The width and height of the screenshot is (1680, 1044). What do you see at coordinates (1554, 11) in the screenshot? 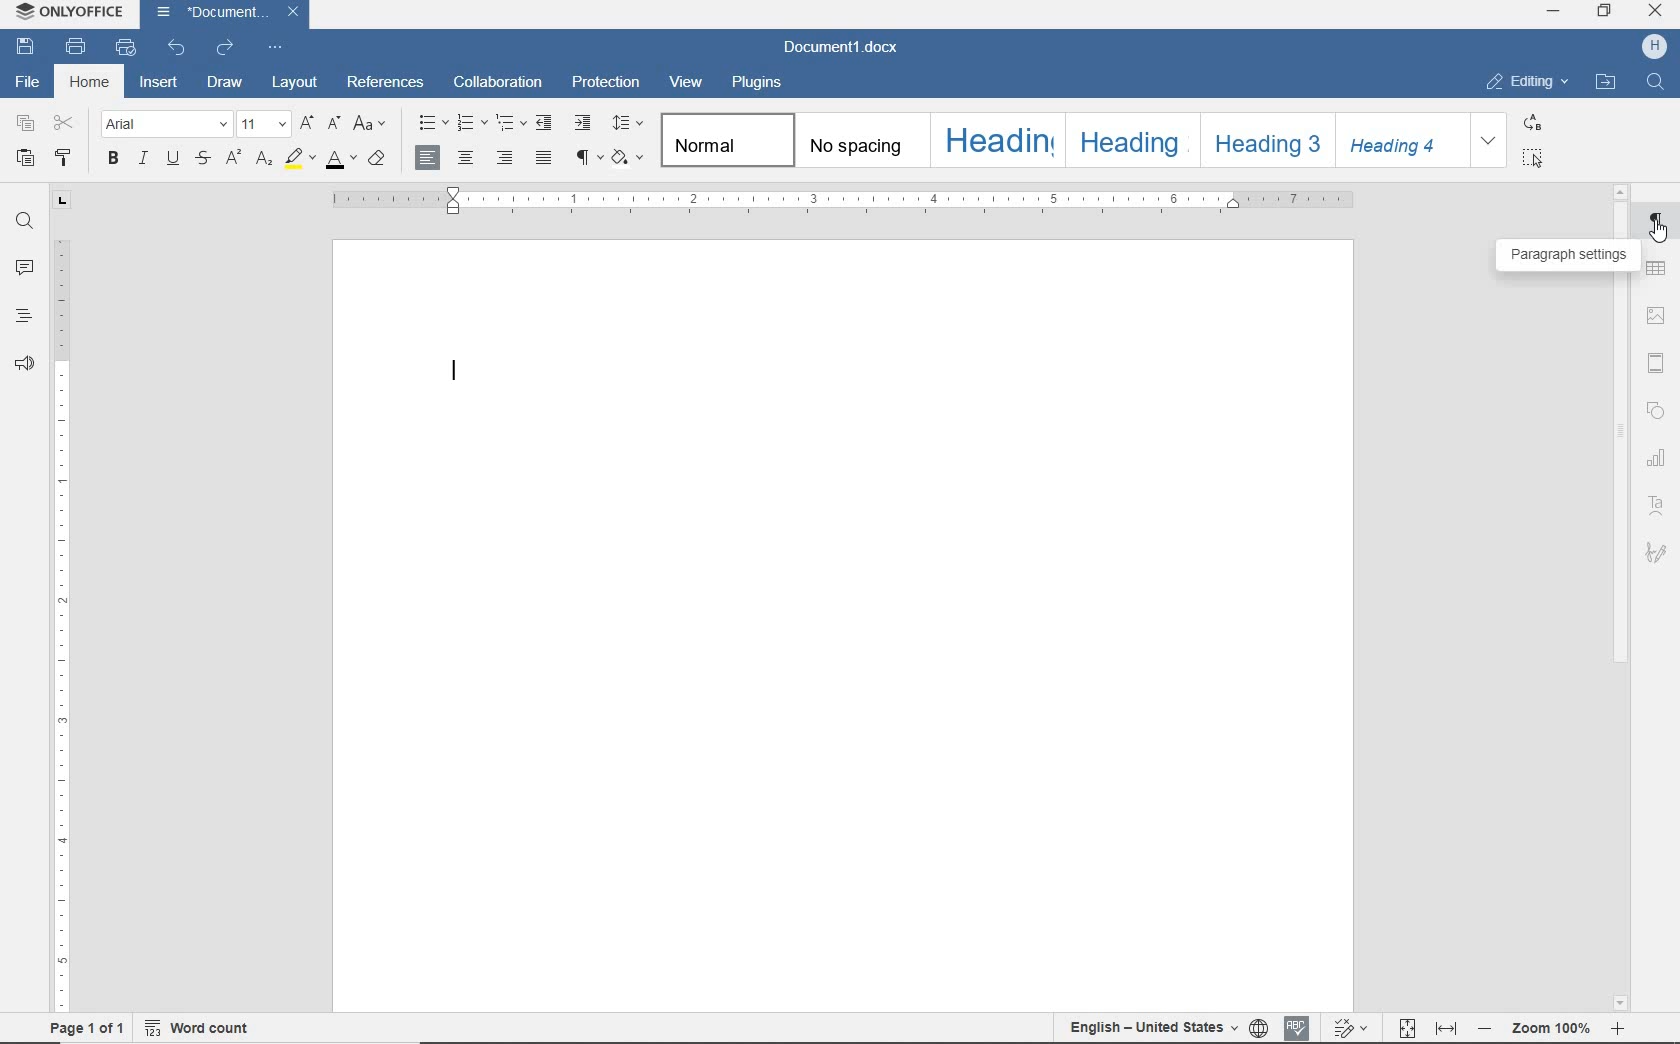
I see `MINIMIZE` at bounding box center [1554, 11].